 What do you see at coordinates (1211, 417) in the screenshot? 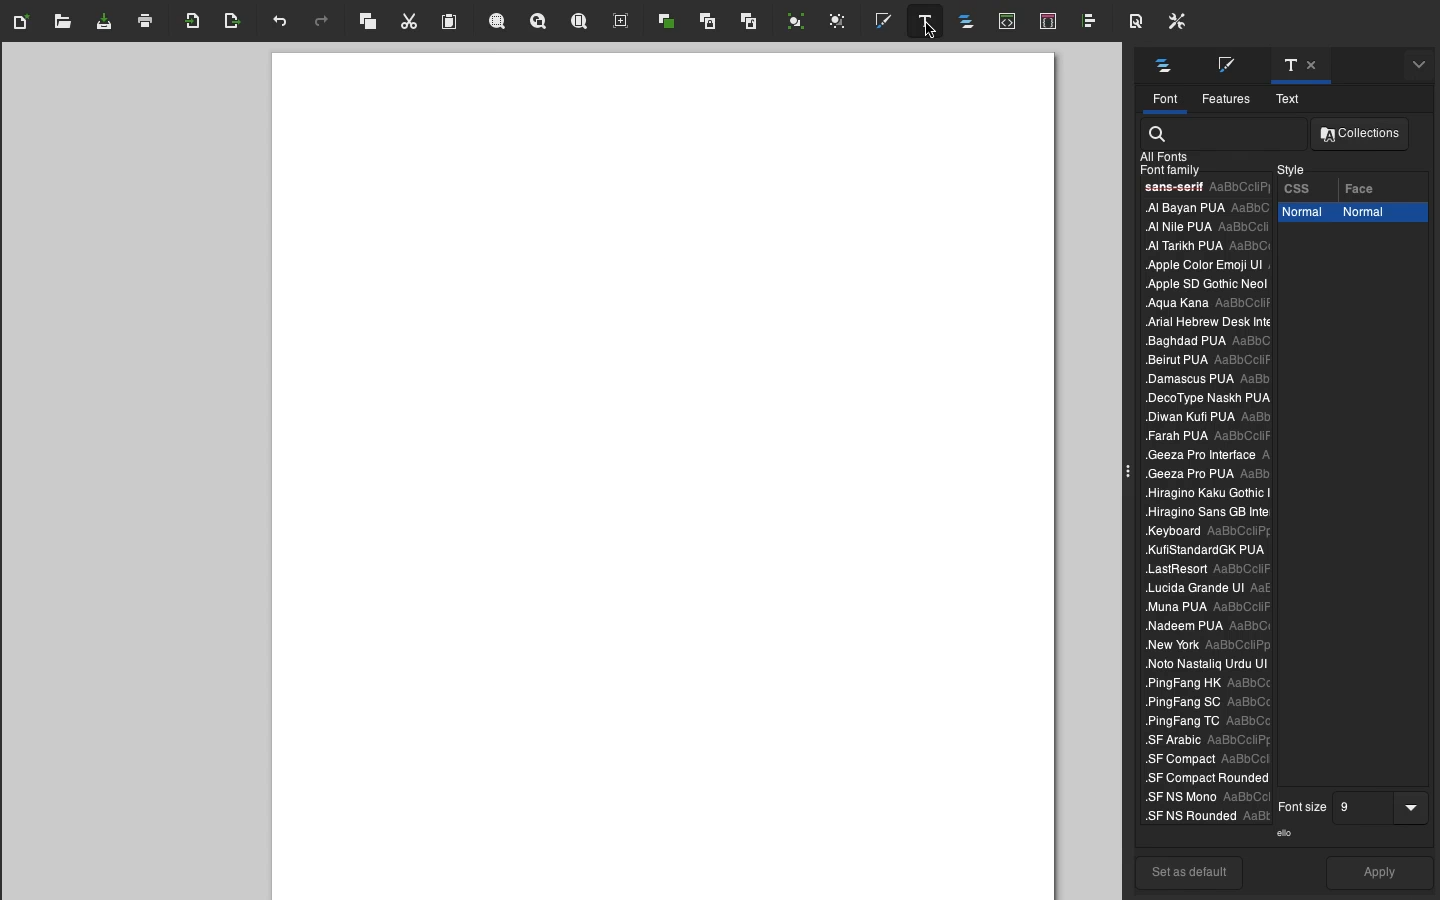
I see `.Diwan Kuli PUA` at bounding box center [1211, 417].